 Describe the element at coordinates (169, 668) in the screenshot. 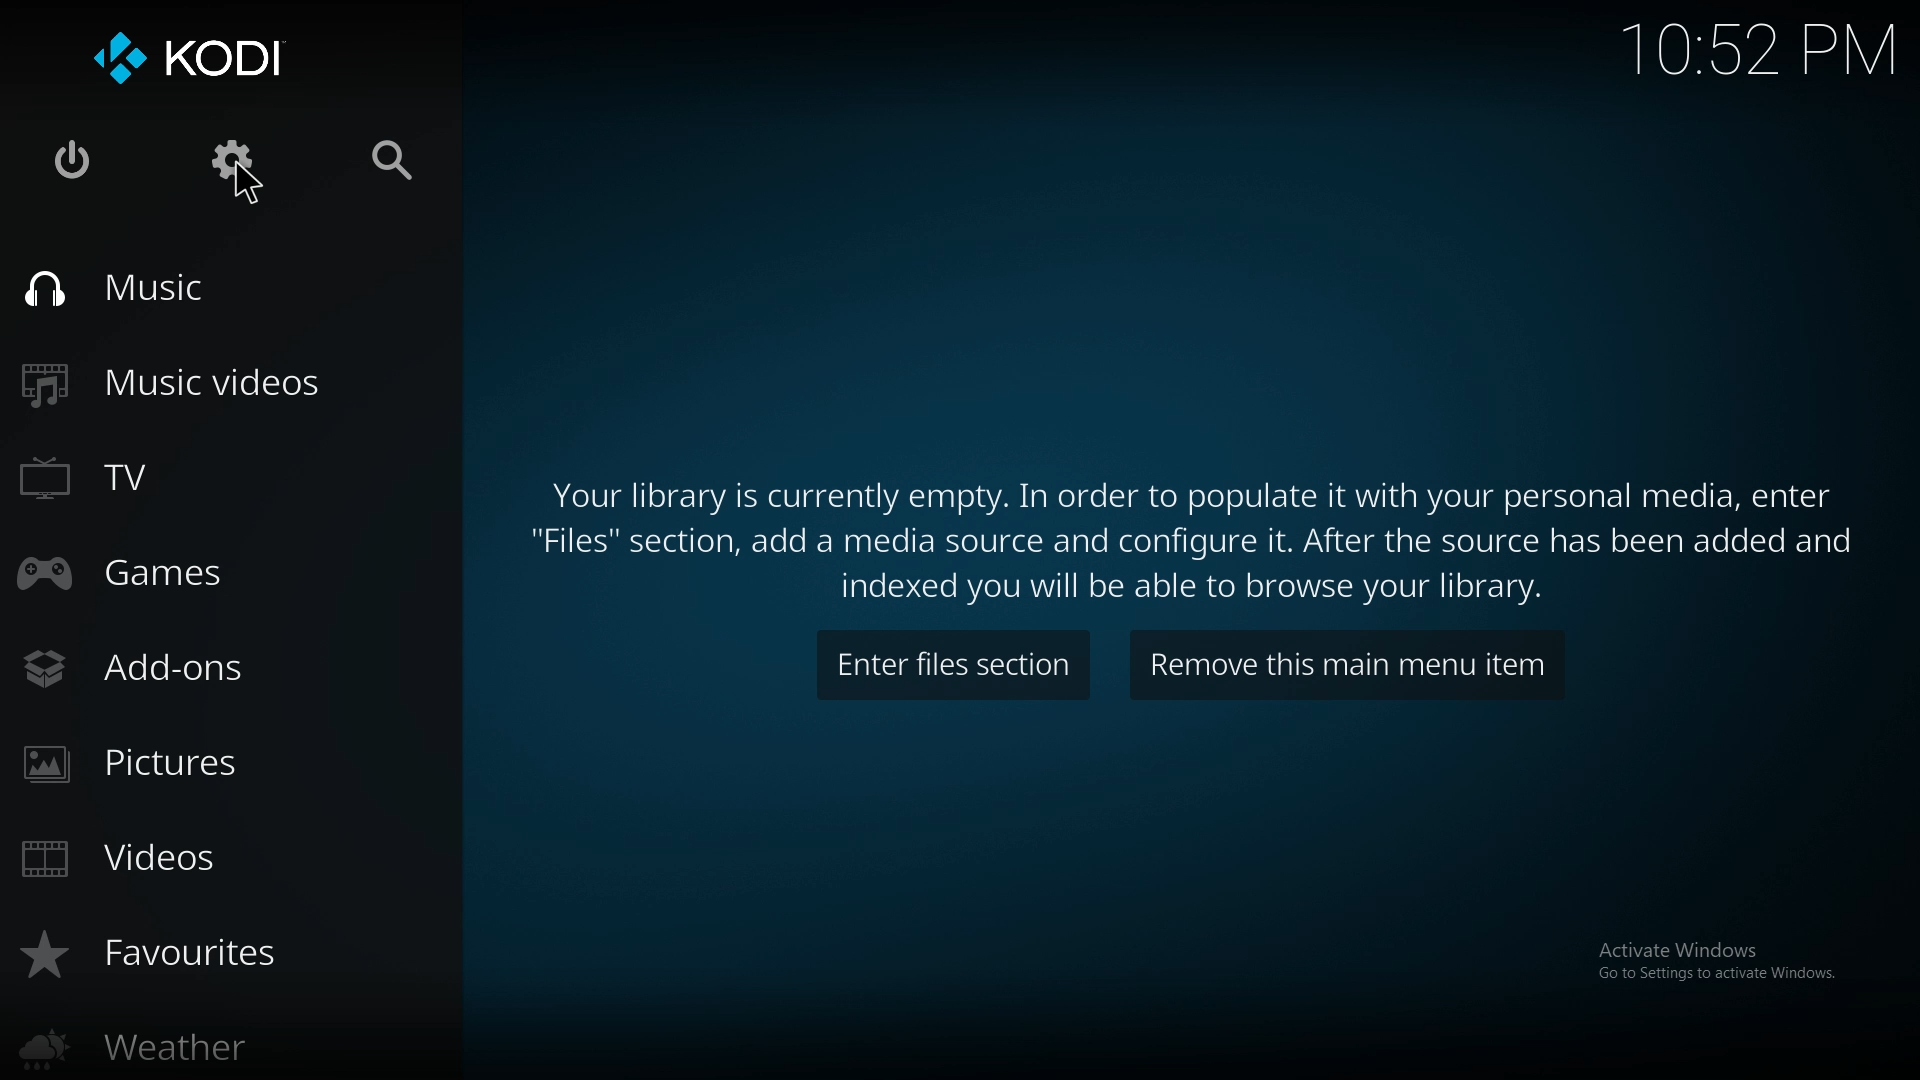

I see `add ons` at that location.